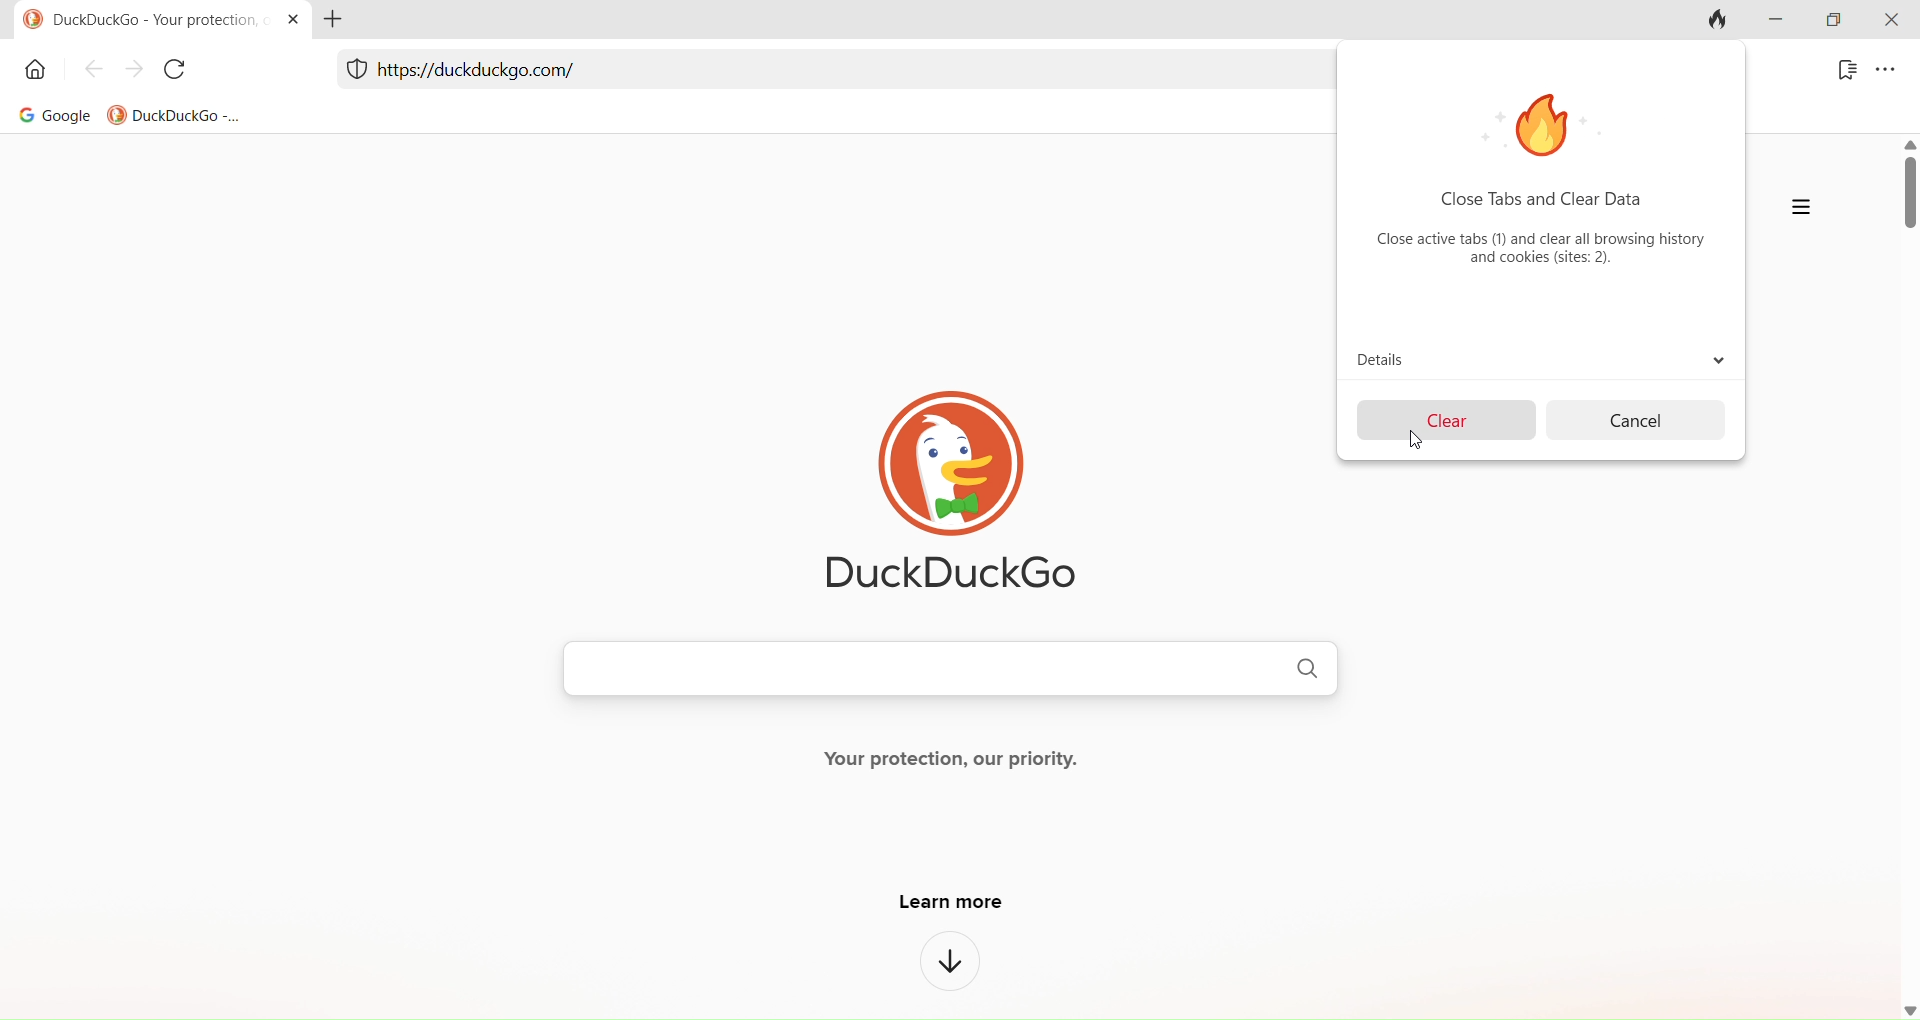 The height and width of the screenshot is (1020, 1920). I want to click on details, so click(1540, 360).